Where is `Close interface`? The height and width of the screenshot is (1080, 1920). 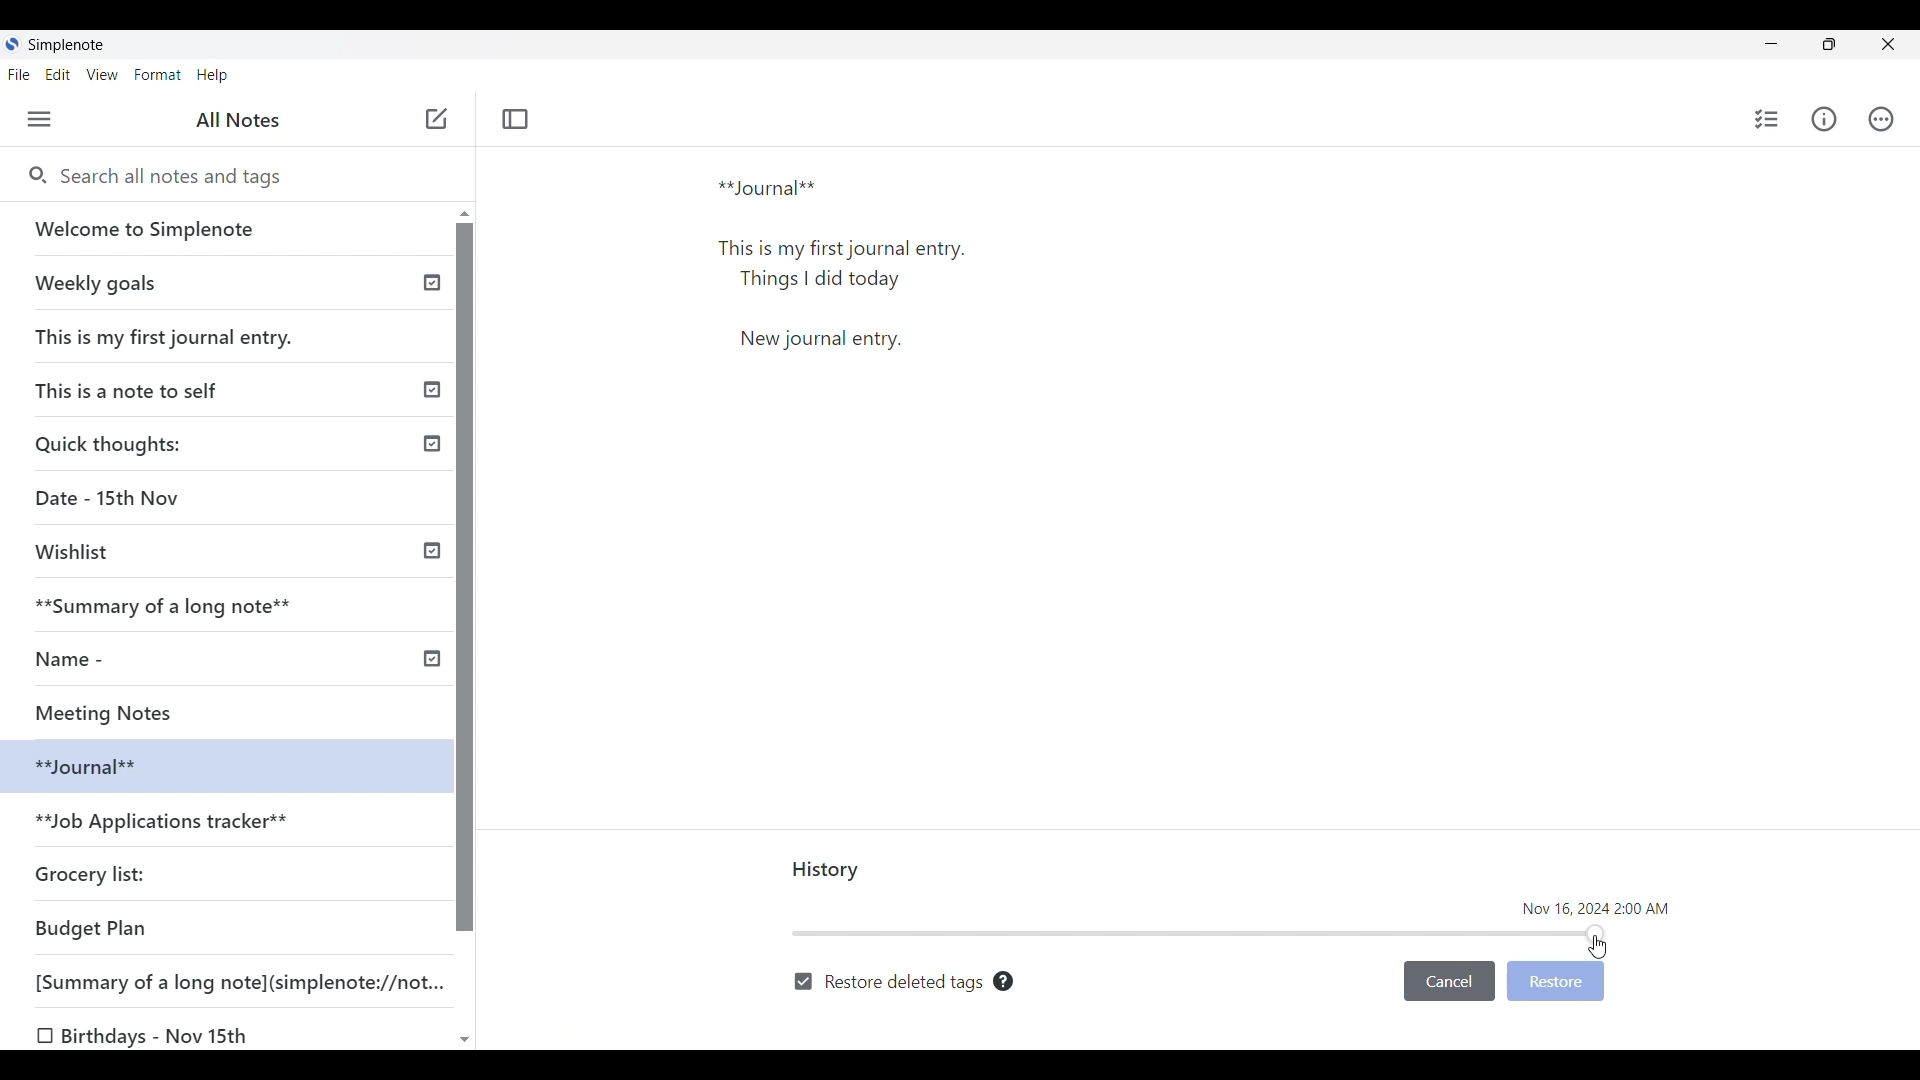
Close interface is located at coordinates (1887, 44).